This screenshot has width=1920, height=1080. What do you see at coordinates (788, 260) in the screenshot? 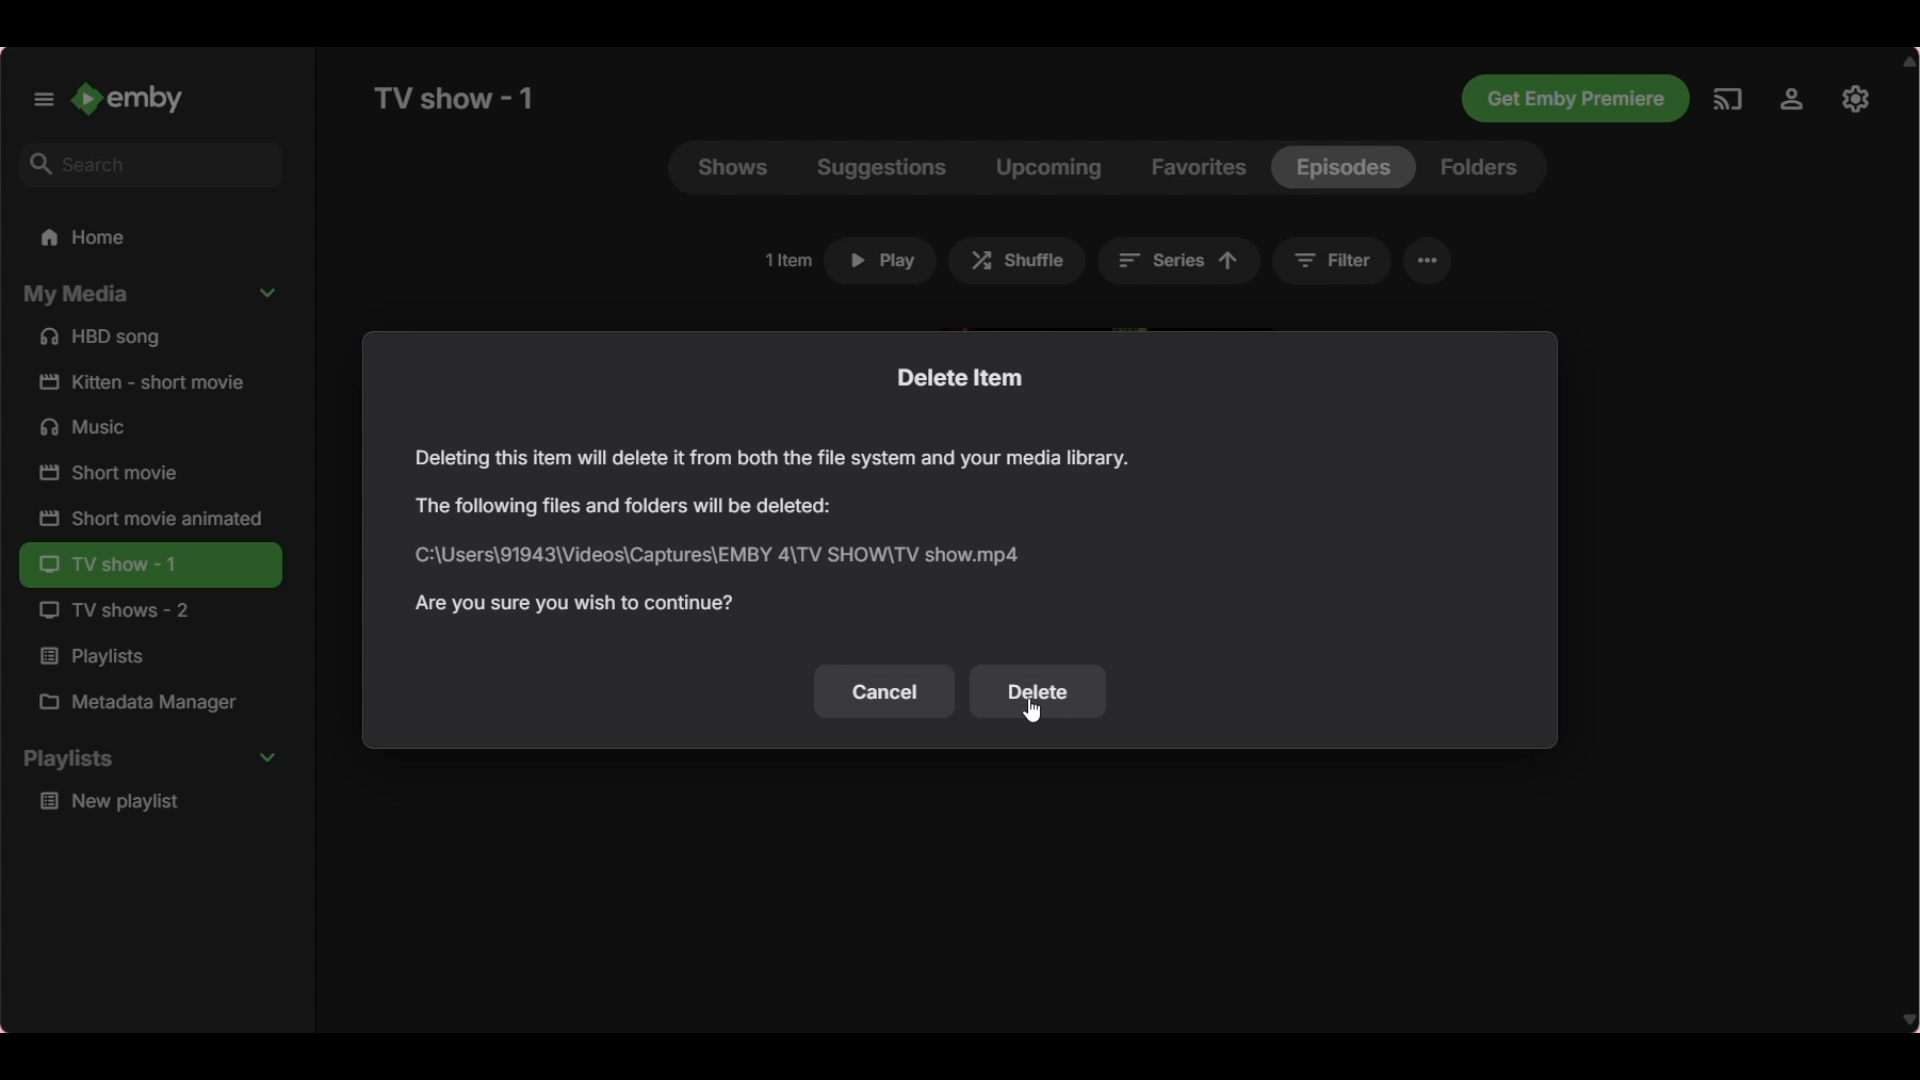
I see `Total number of items in current selection` at bounding box center [788, 260].